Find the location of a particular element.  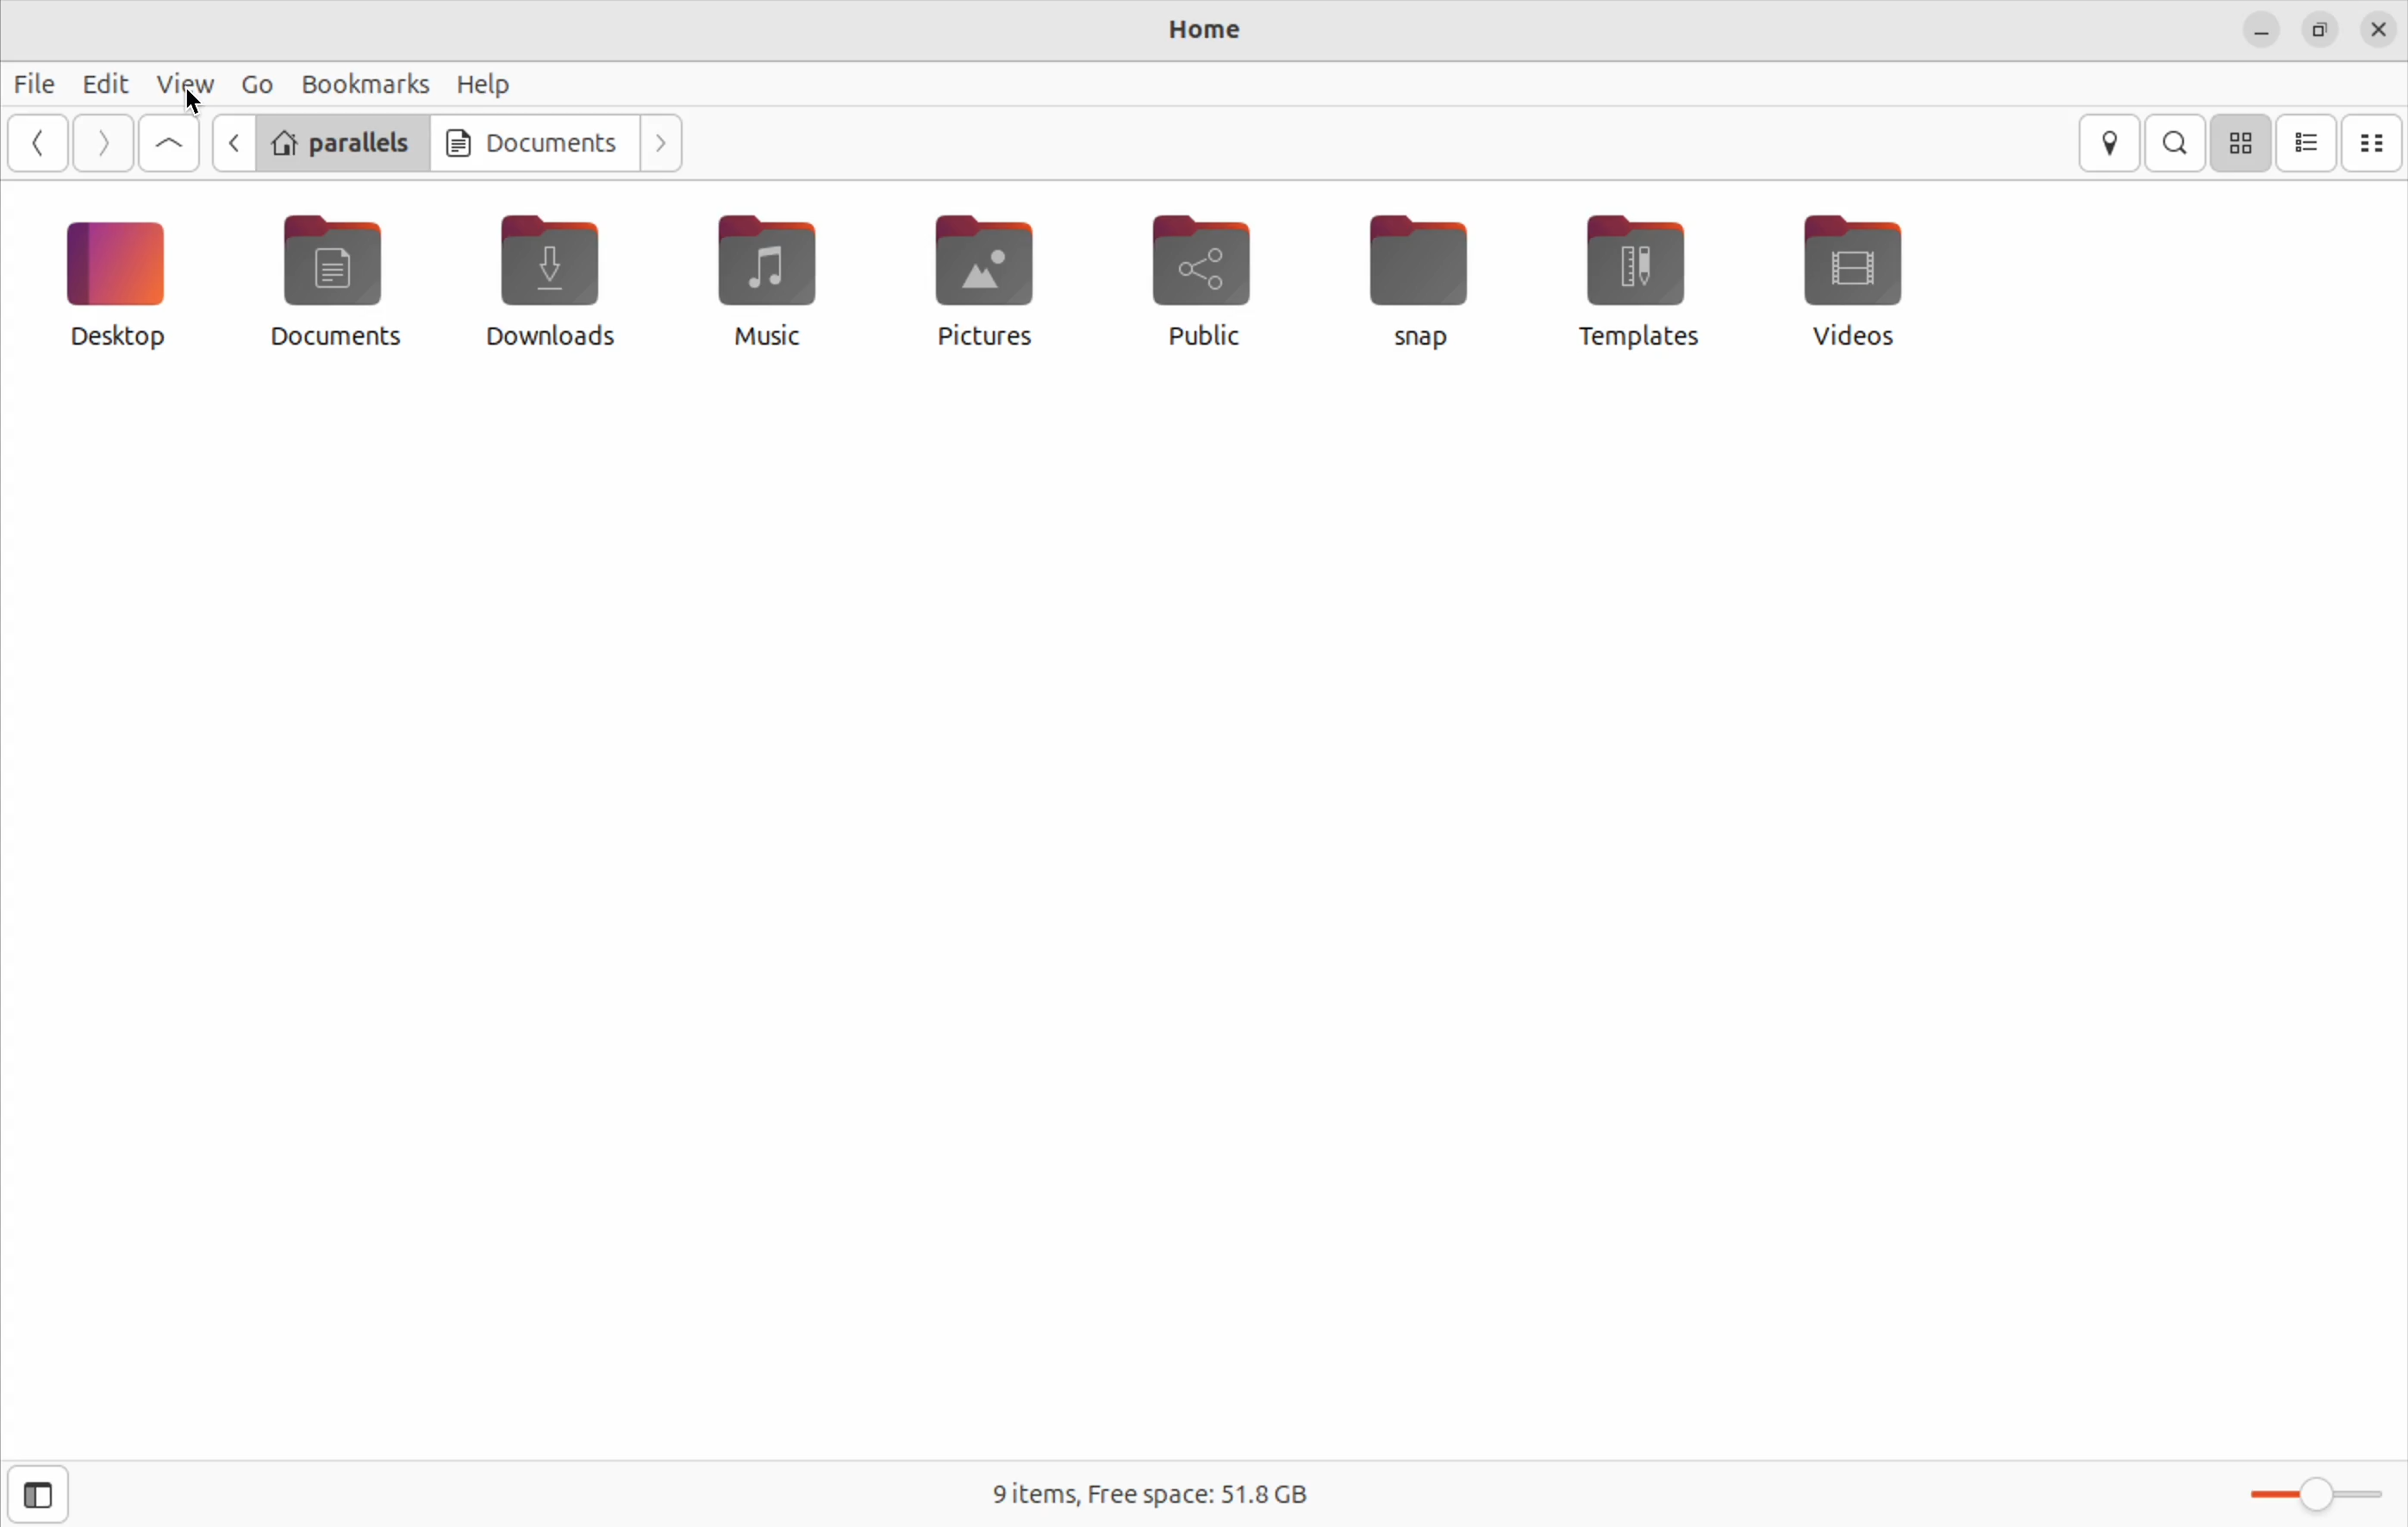

documents is located at coordinates (338, 281).